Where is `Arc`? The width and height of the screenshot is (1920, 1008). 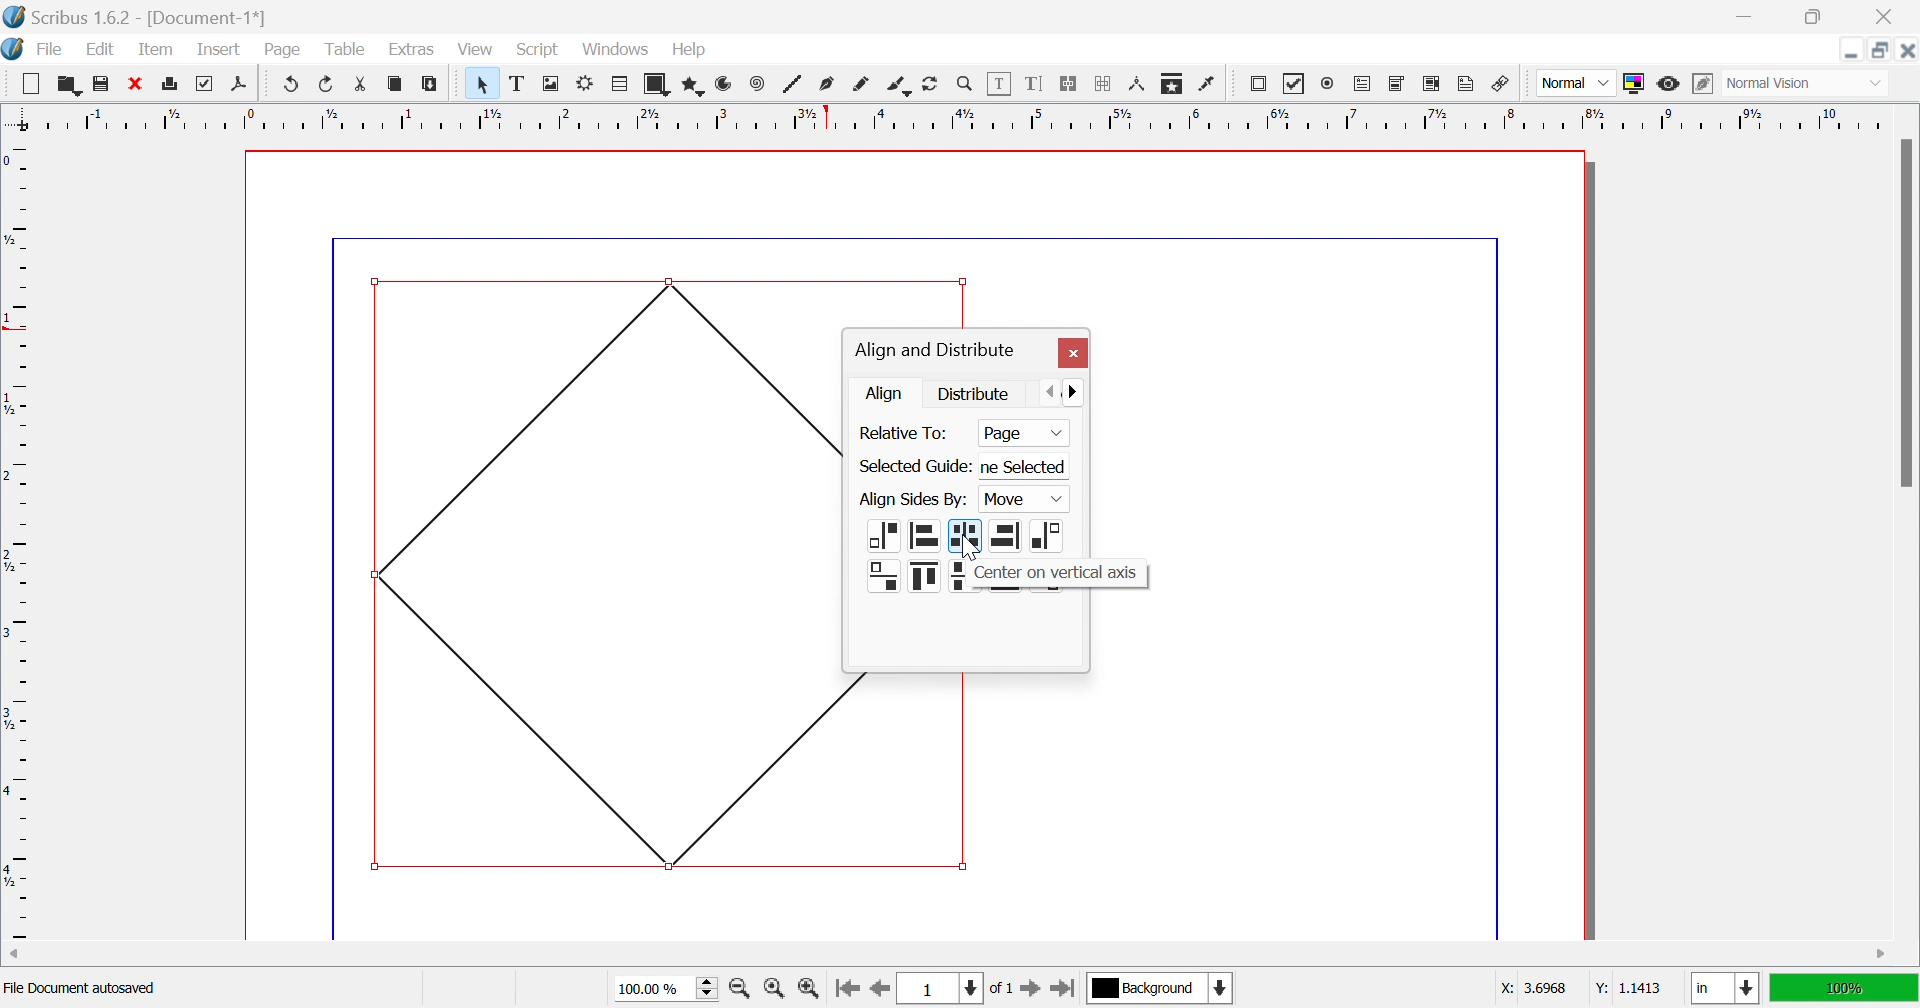 Arc is located at coordinates (724, 83).